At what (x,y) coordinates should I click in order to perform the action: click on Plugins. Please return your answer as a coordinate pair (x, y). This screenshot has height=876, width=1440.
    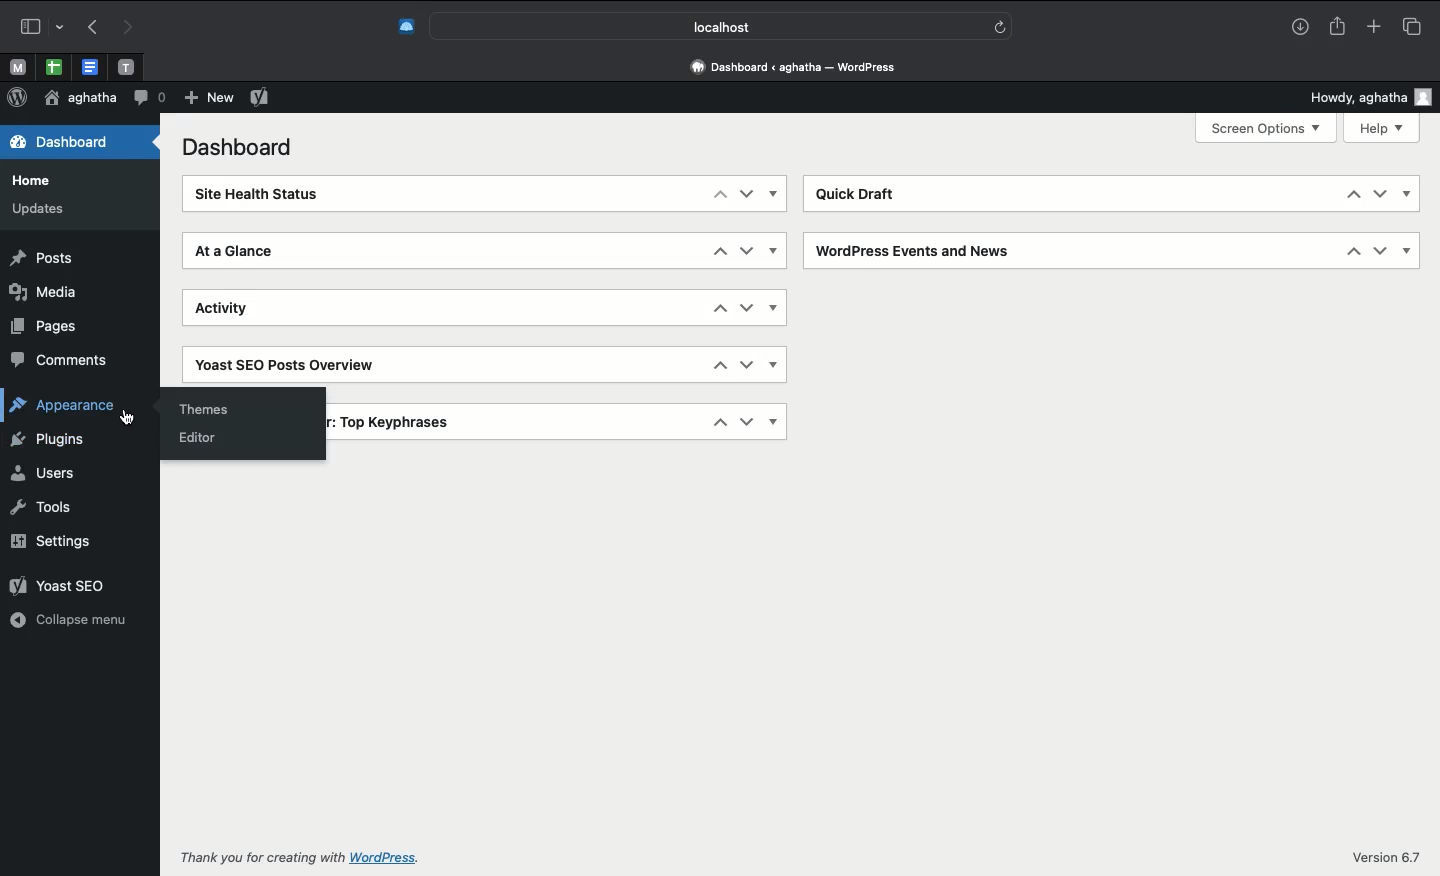
    Looking at the image, I should click on (51, 441).